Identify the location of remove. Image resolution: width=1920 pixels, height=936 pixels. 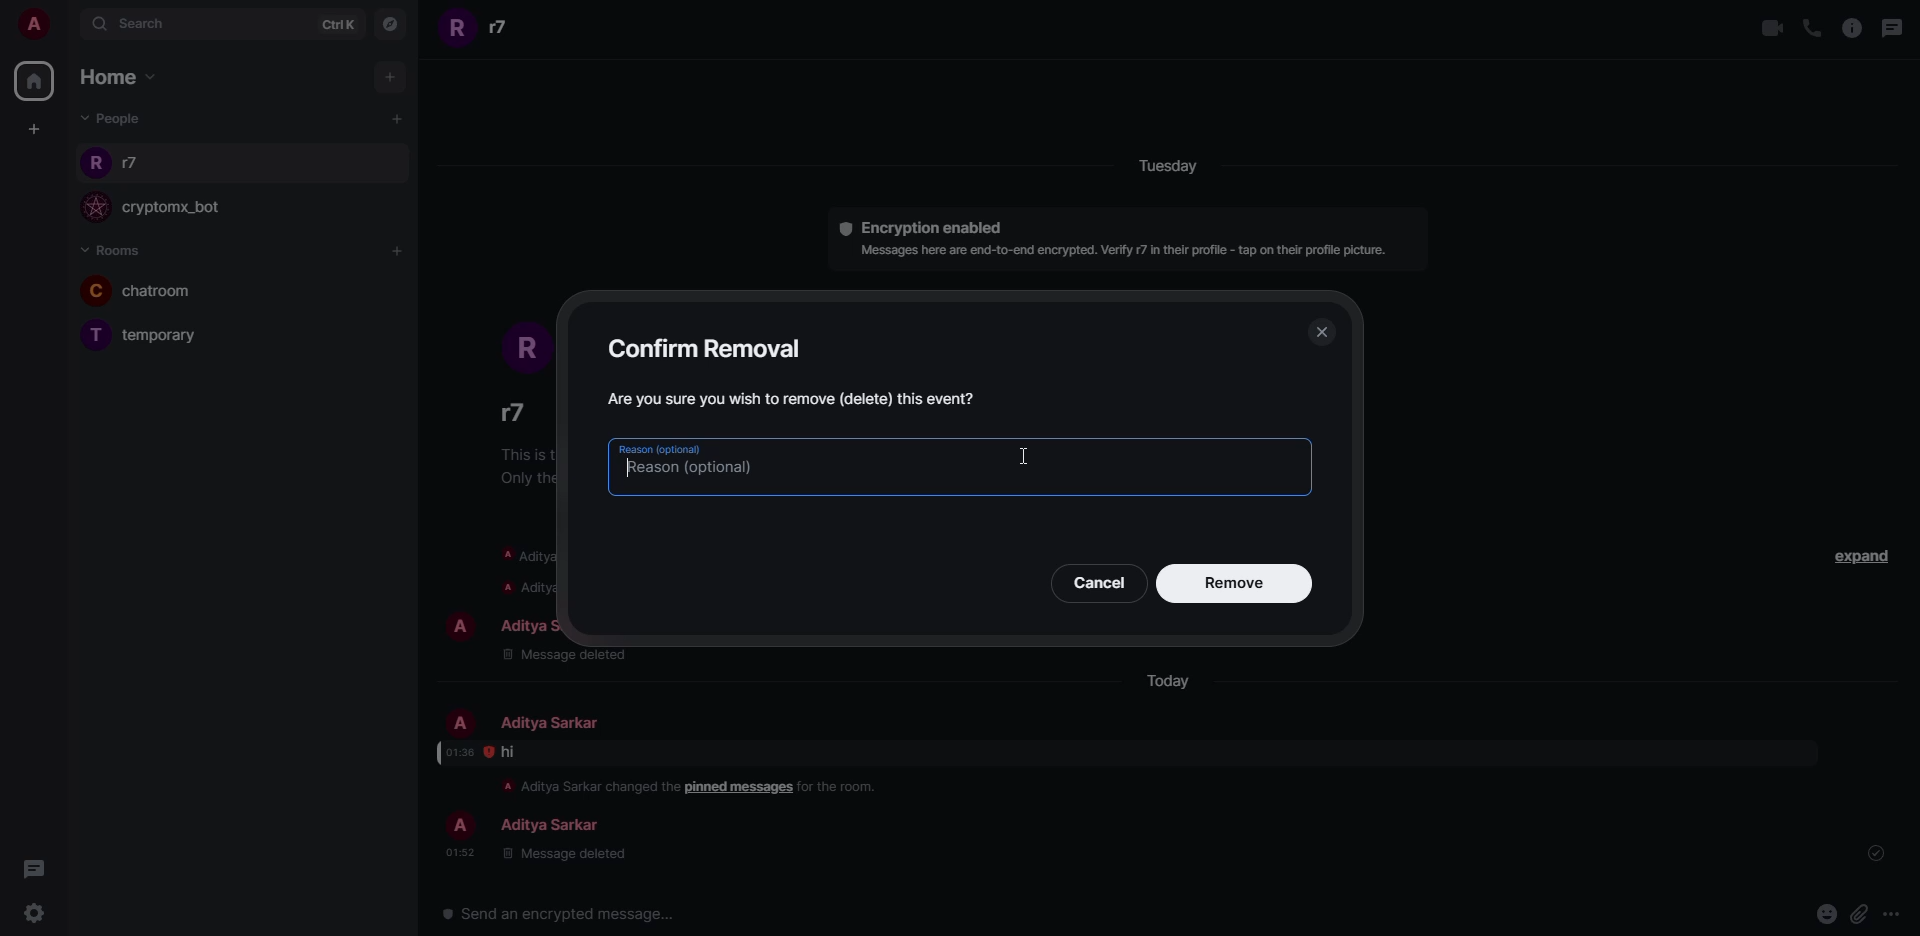
(1236, 582).